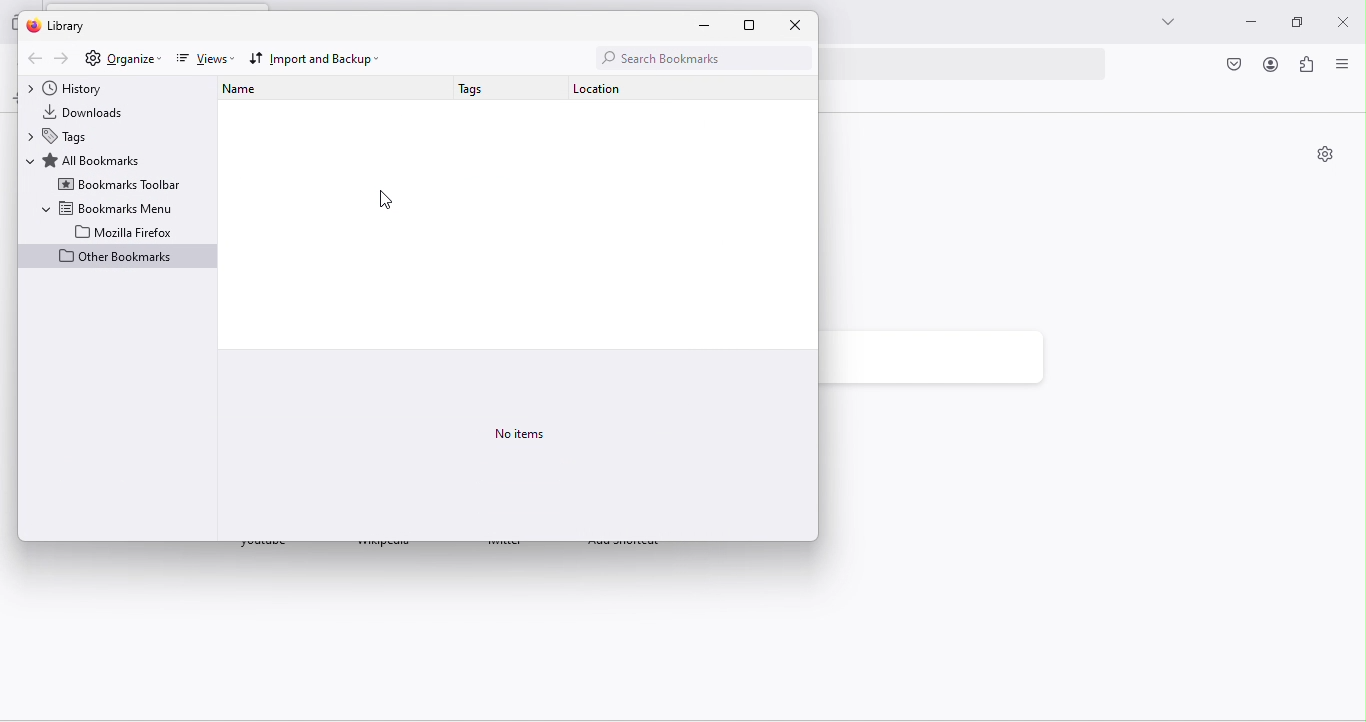 Image resolution: width=1366 pixels, height=722 pixels. What do you see at coordinates (1347, 65) in the screenshot?
I see `view menu` at bounding box center [1347, 65].